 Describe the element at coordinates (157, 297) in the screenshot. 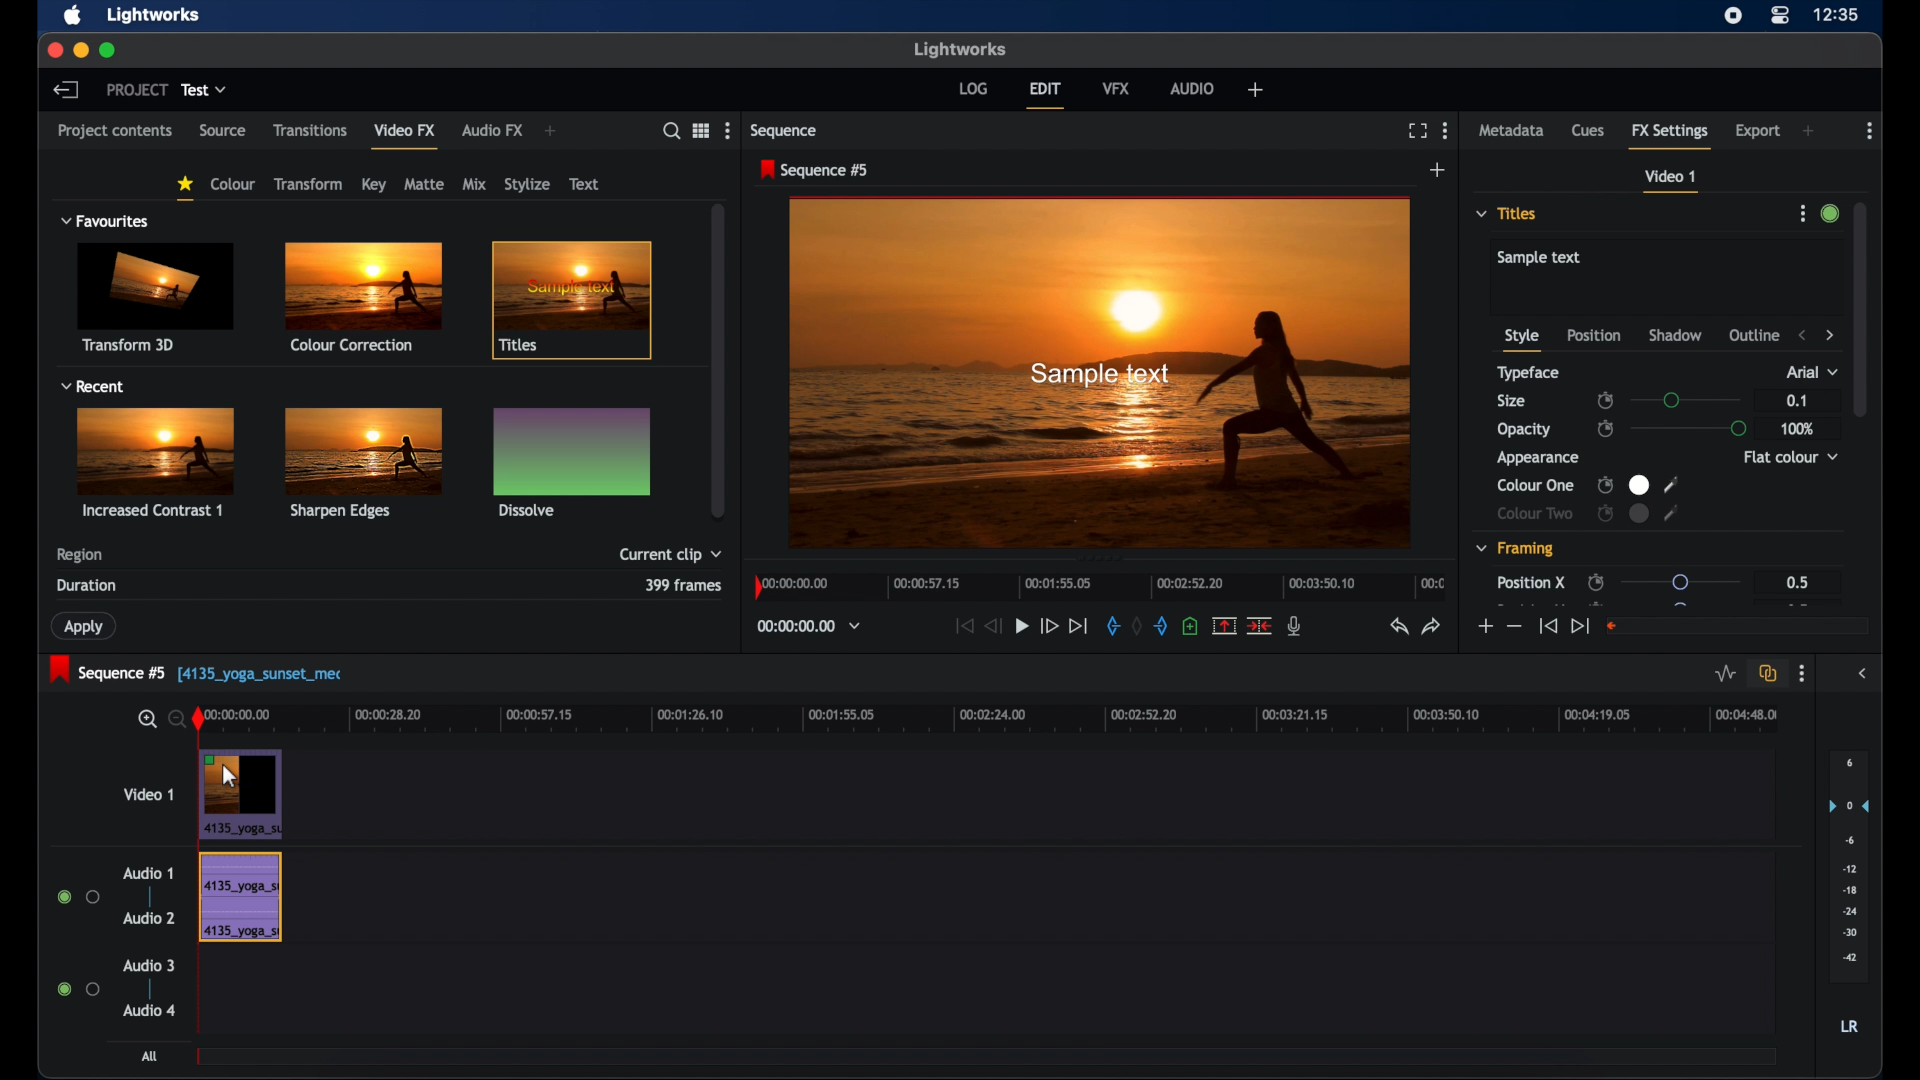

I see `transform 3d` at that location.